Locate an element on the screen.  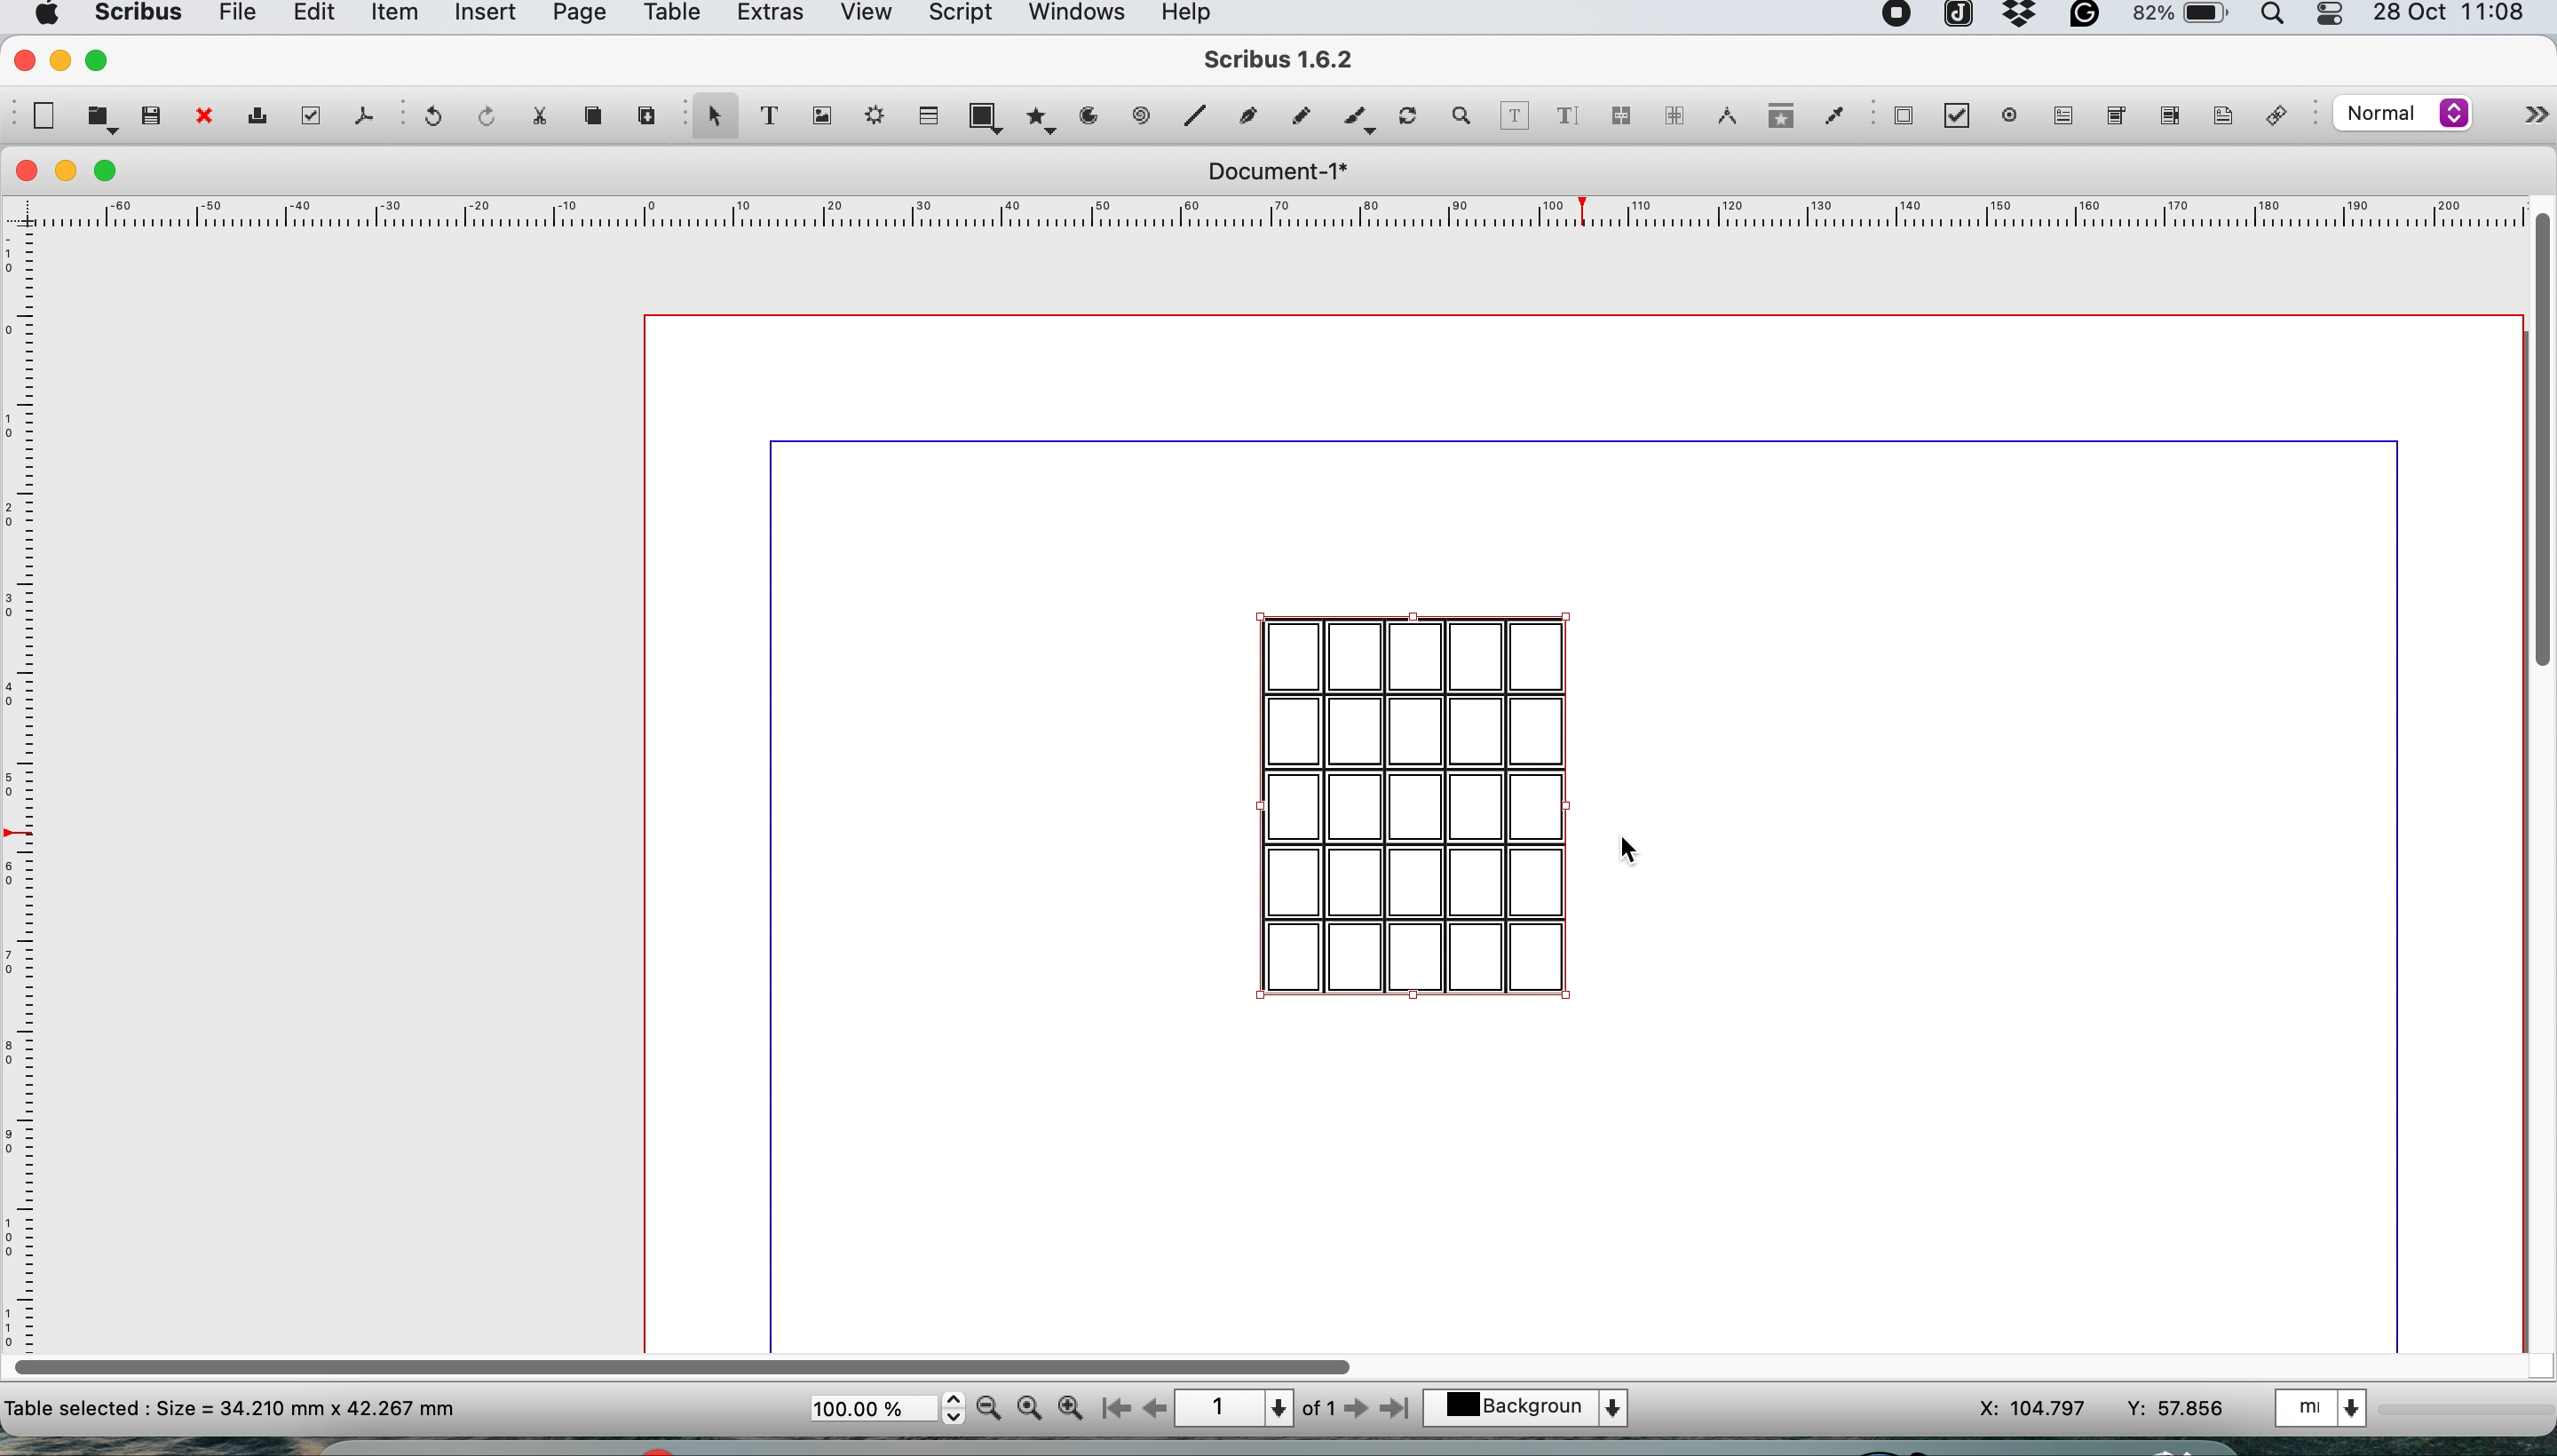
scribus is located at coordinates (1281, 62).